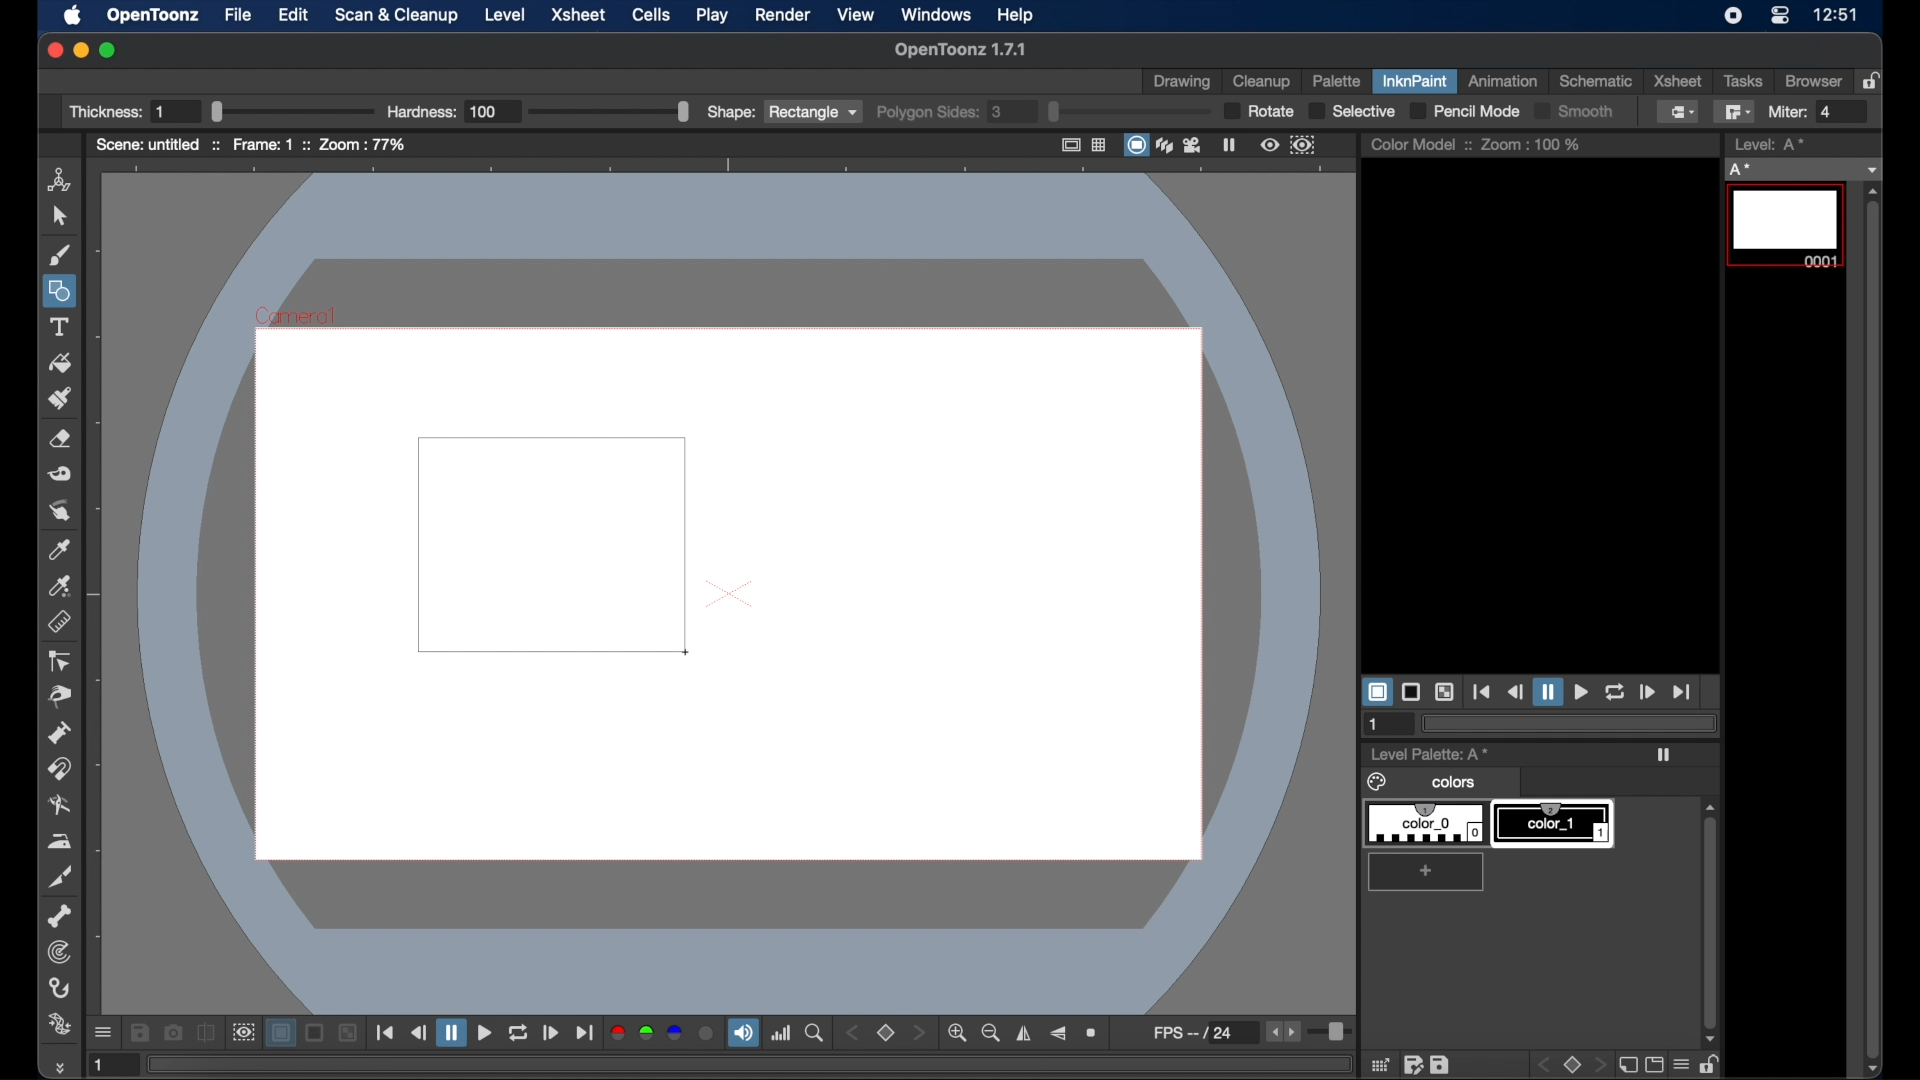 Image resolution: width=1920 pixels, height=1080 pixels. Describe the element at coordinates (242, 1033) in the screenshot. I see `sub camera view` at that location.